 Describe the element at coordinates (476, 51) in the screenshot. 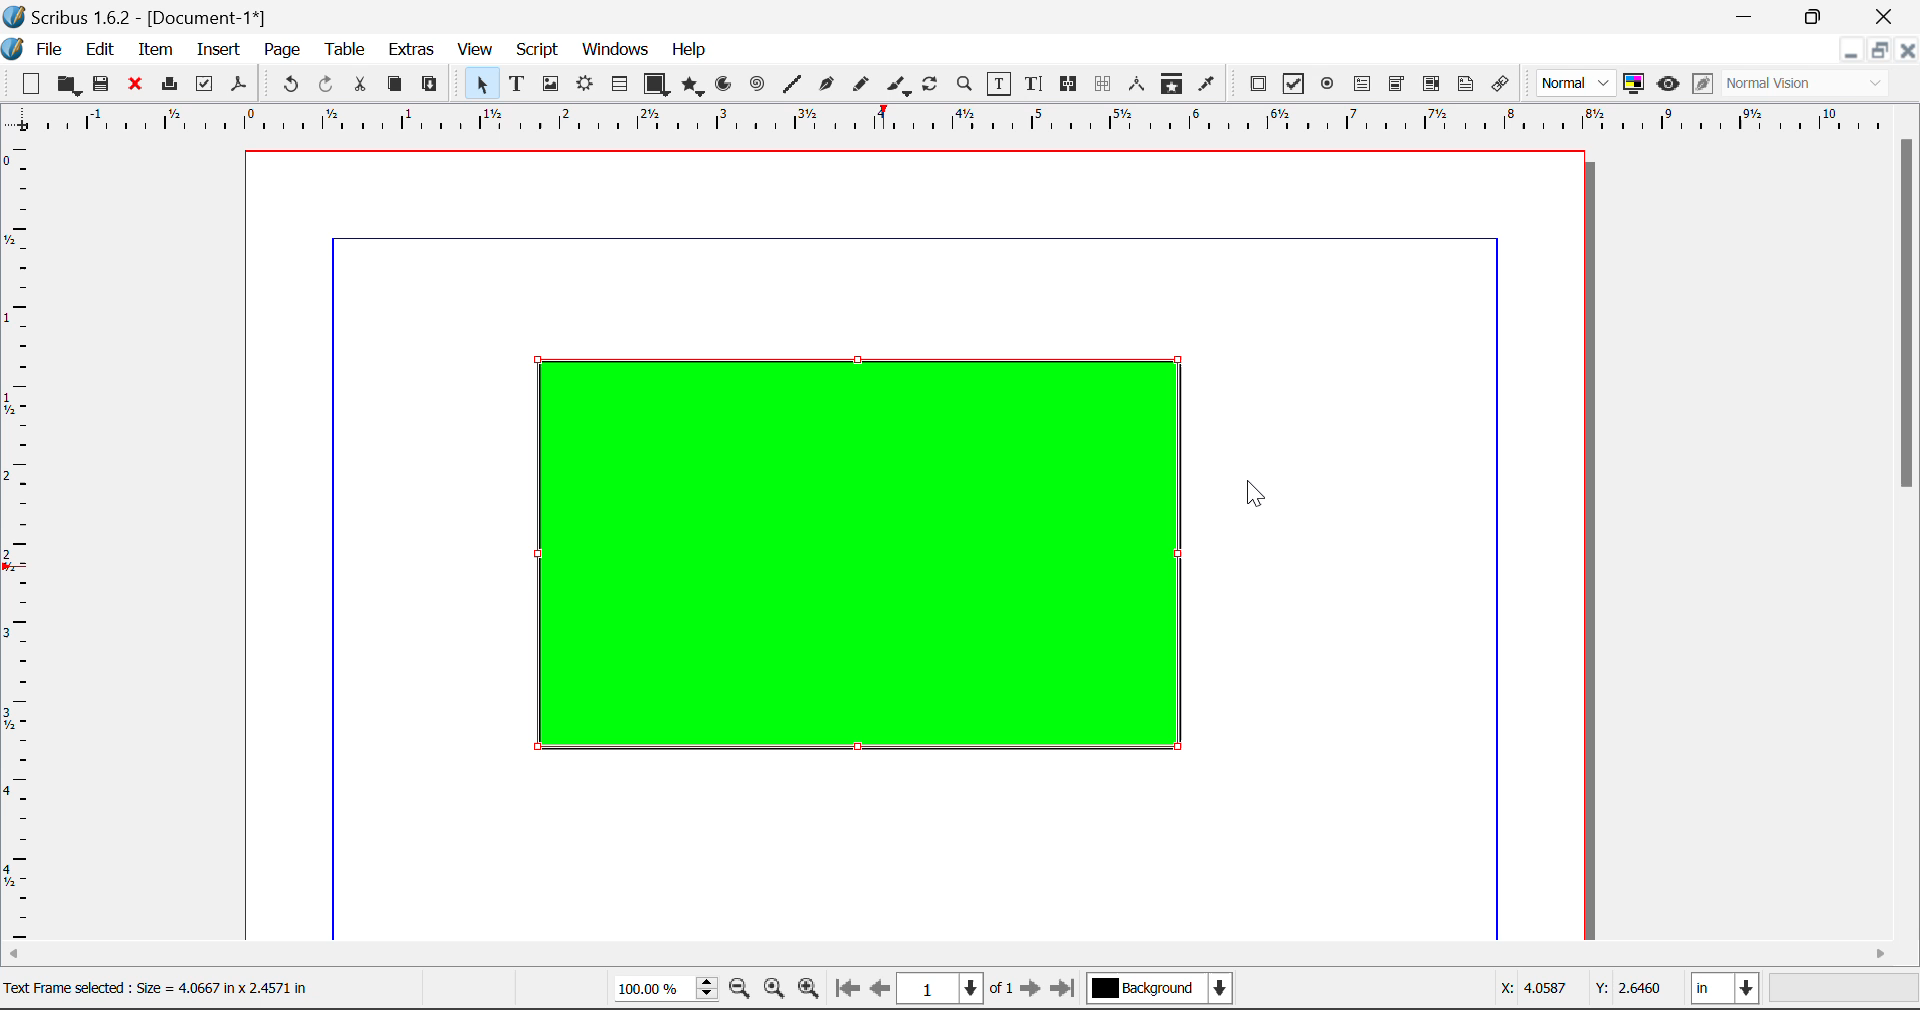

I see `View` at that location.